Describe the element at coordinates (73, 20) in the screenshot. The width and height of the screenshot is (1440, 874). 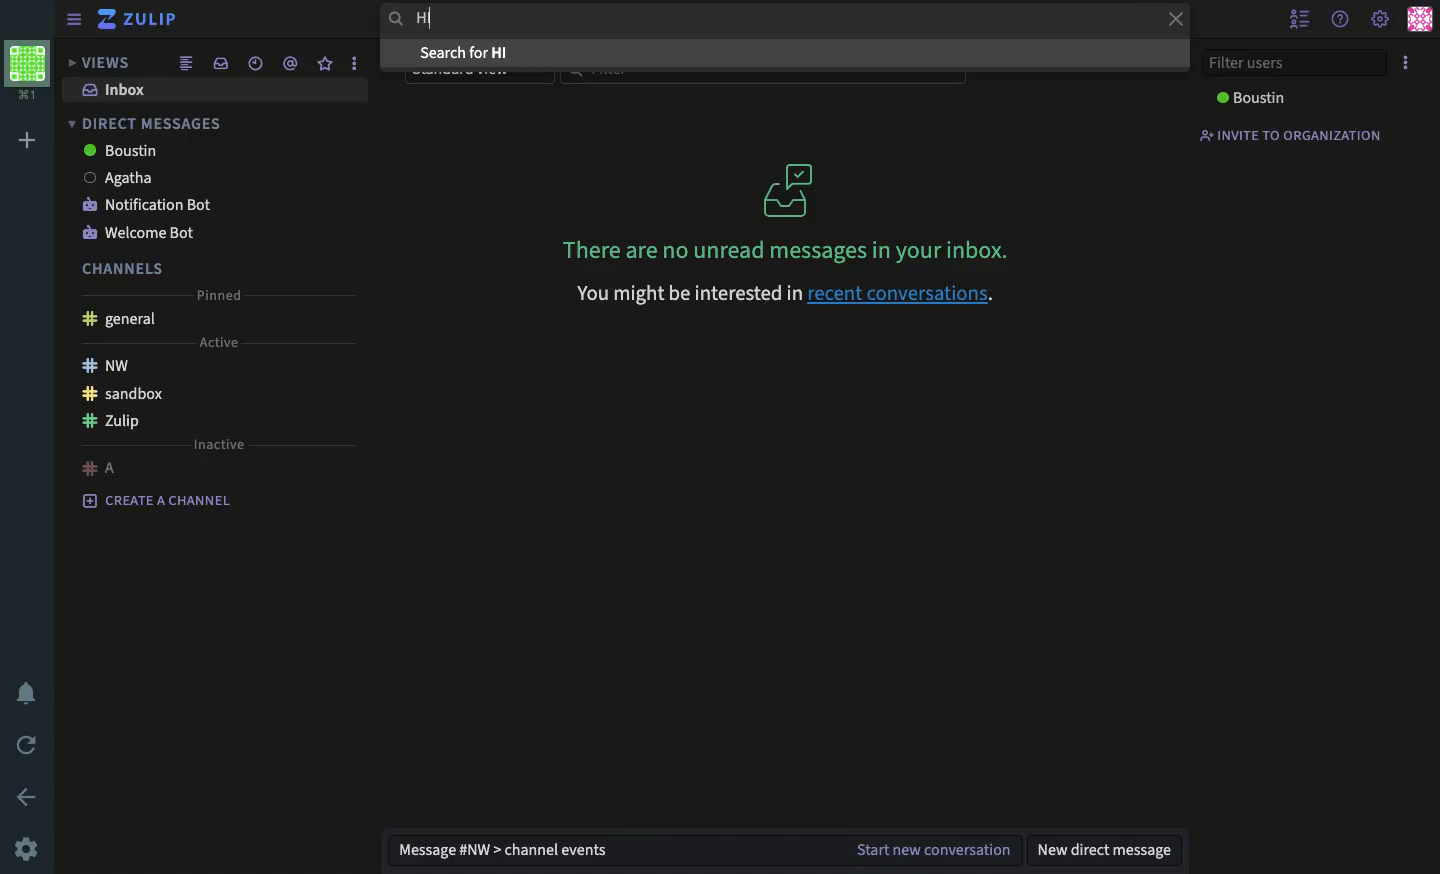
I see `sidebar` at that location.